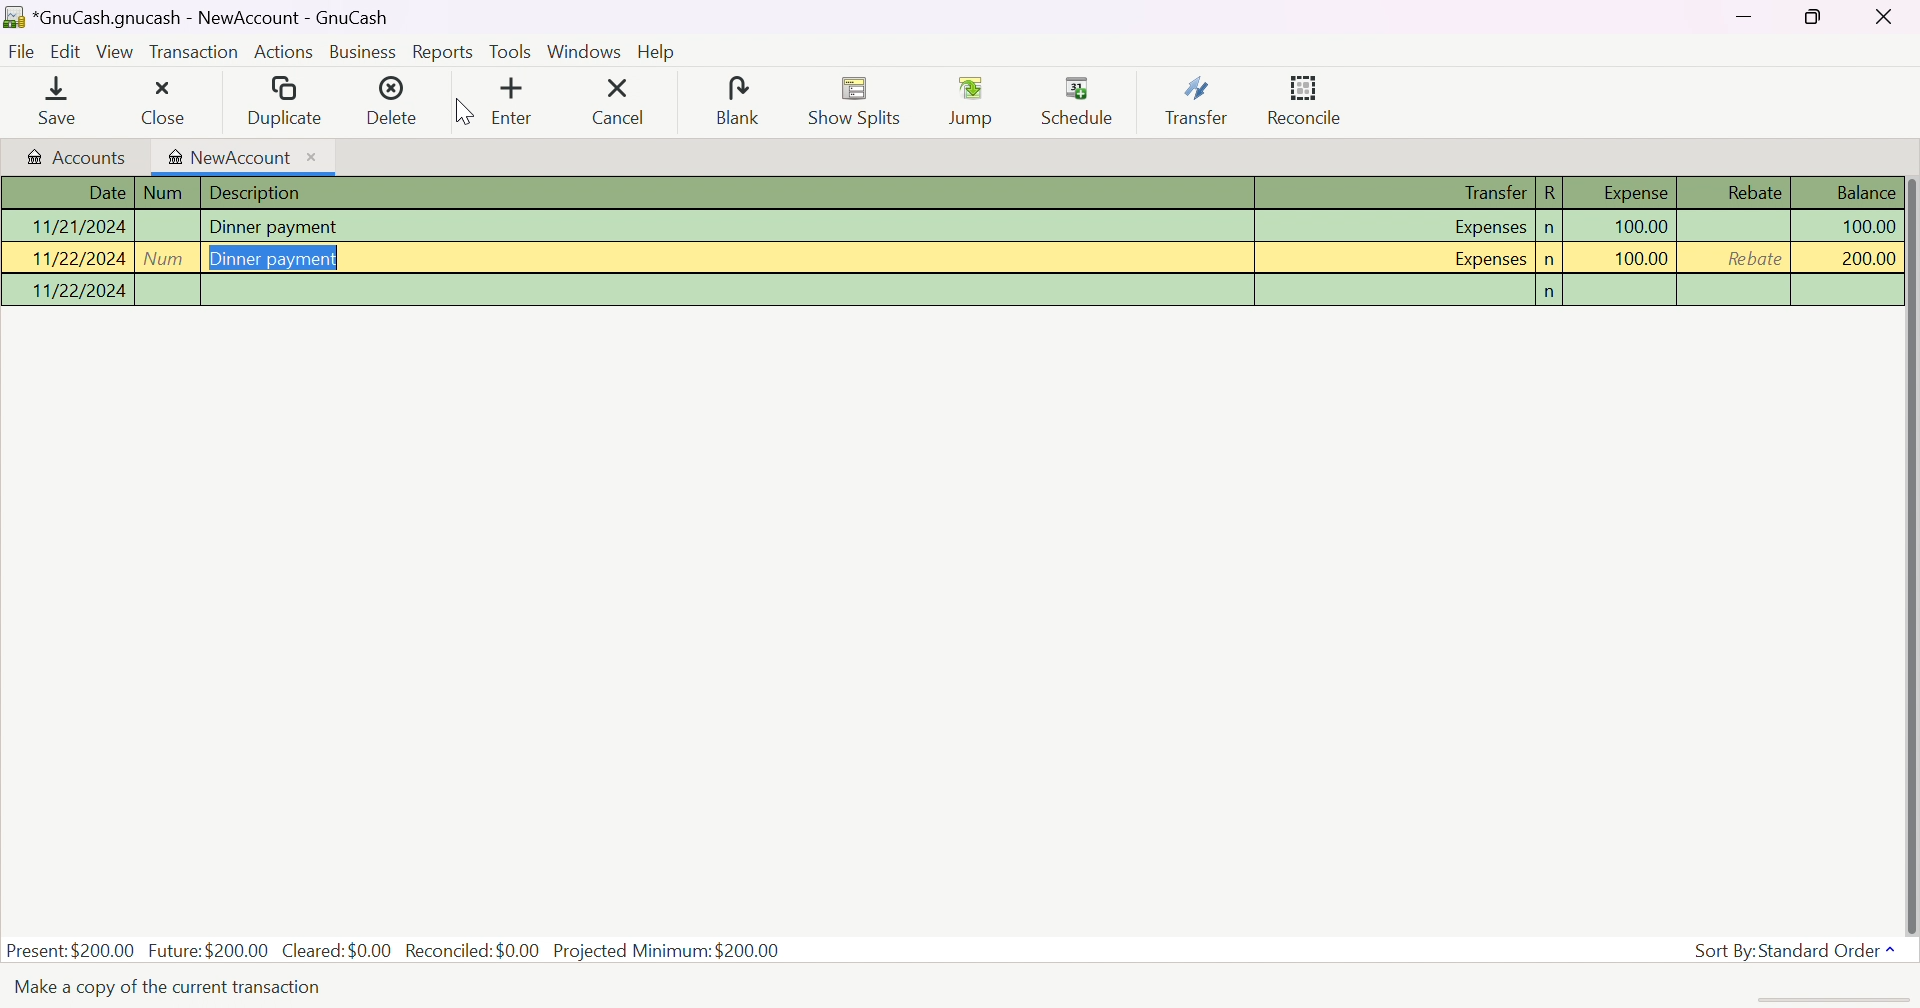  Describe the element at coordinates (243, 158) in the screenshot. I see `NewAccount` at that location.